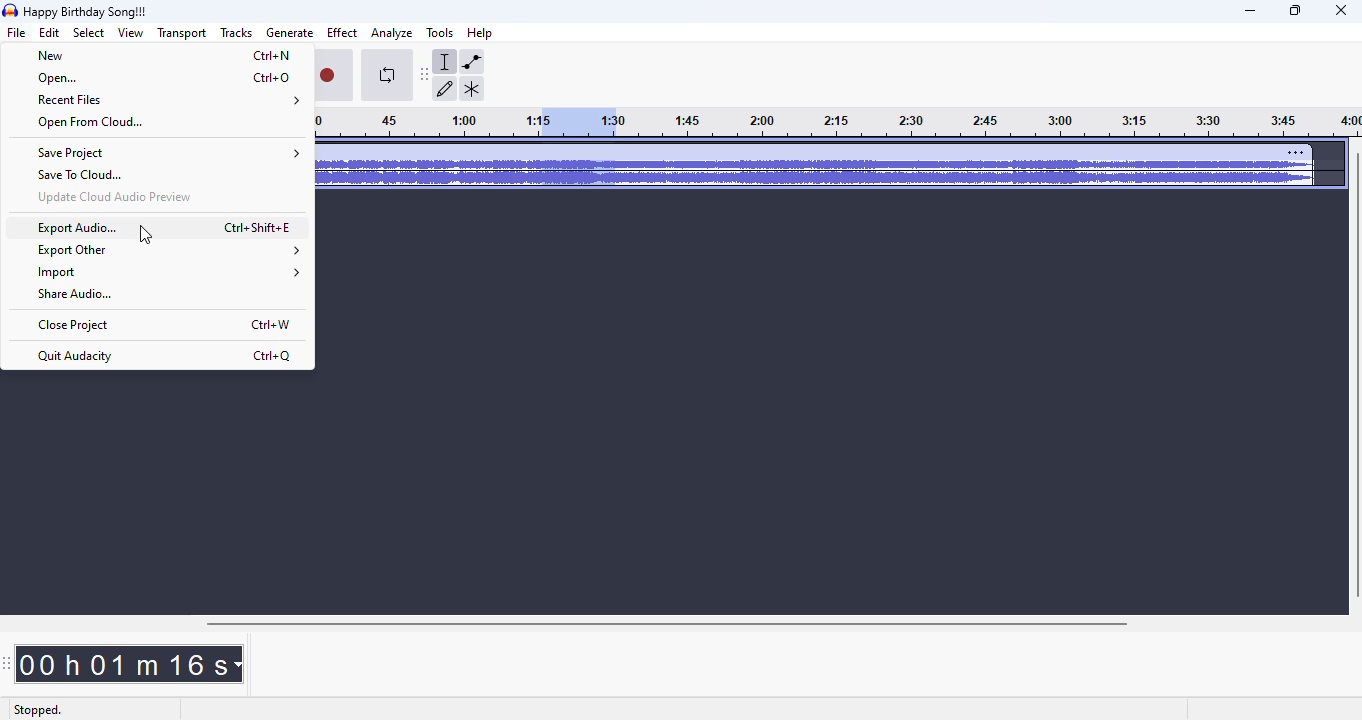 The image size is (1362, 720). What do you see at coordinates (472, 62) in the screenshot?
I see `envelope tool` at bounding box center [472, 62].